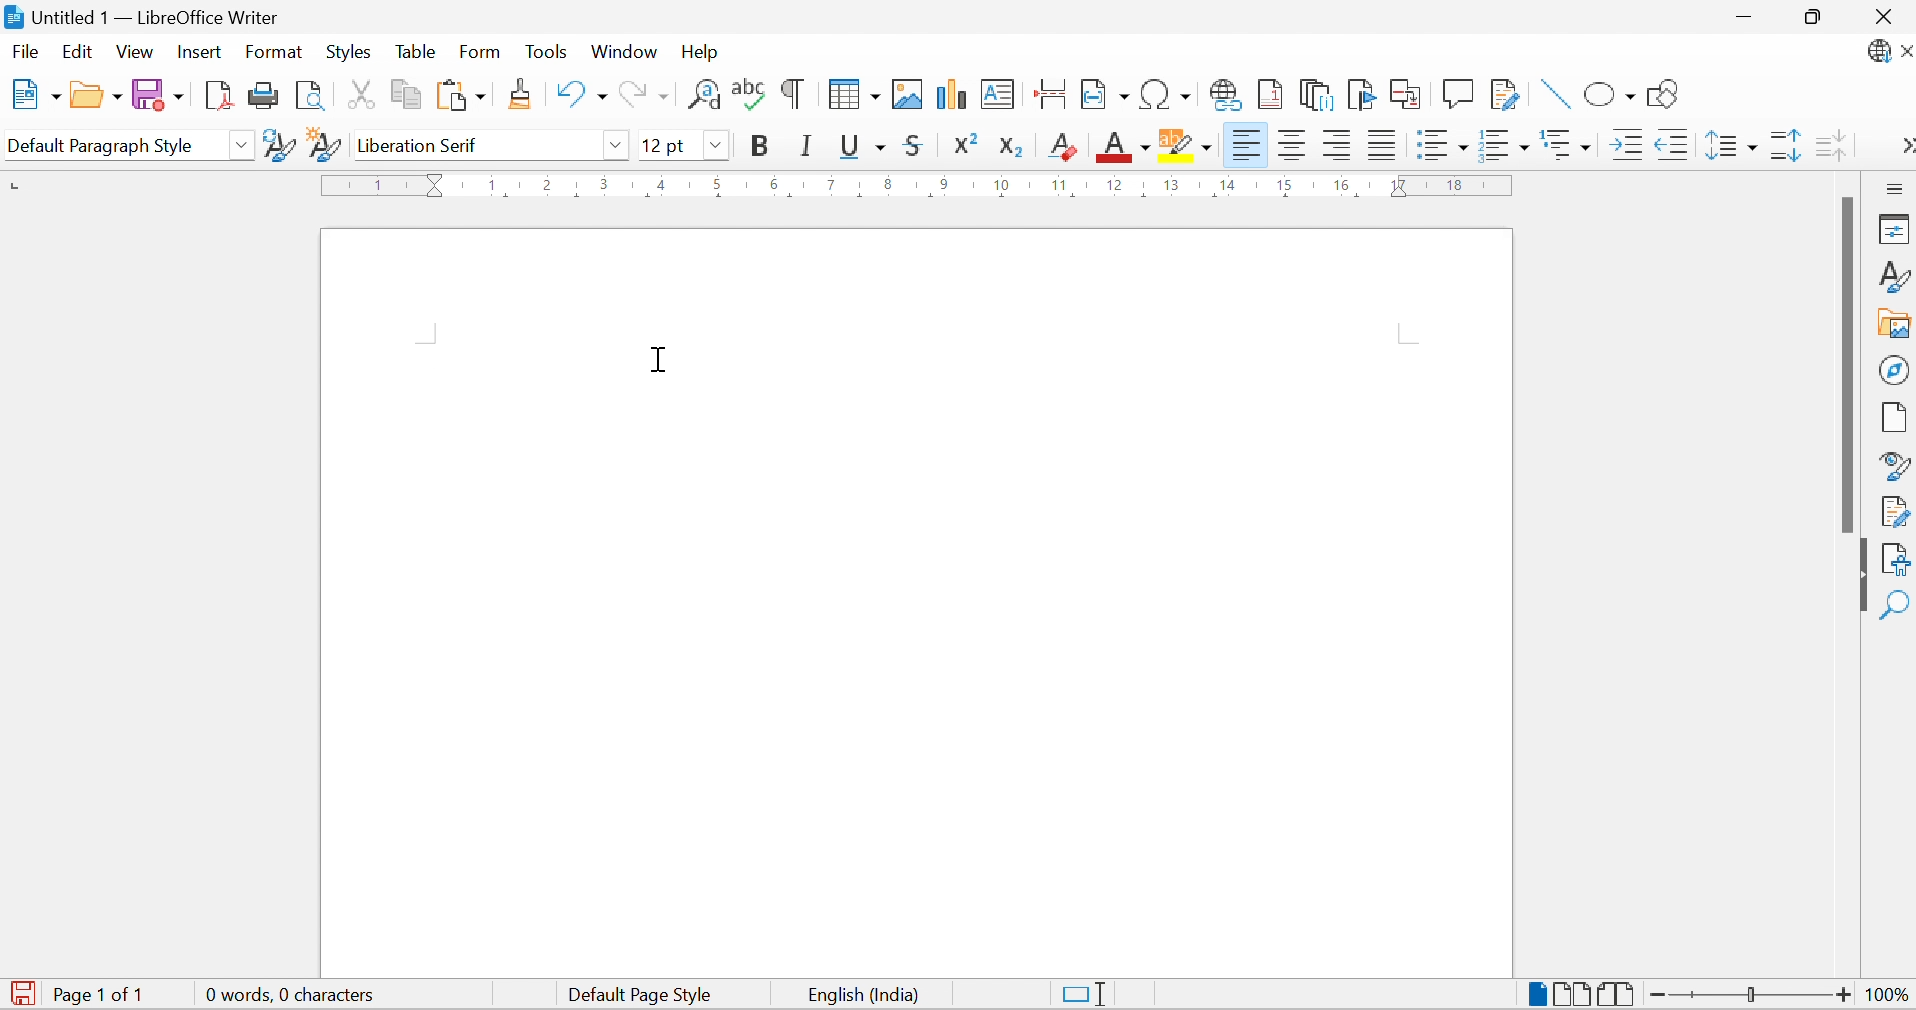  I want to click on Insert Comment, so click(1460, 92).